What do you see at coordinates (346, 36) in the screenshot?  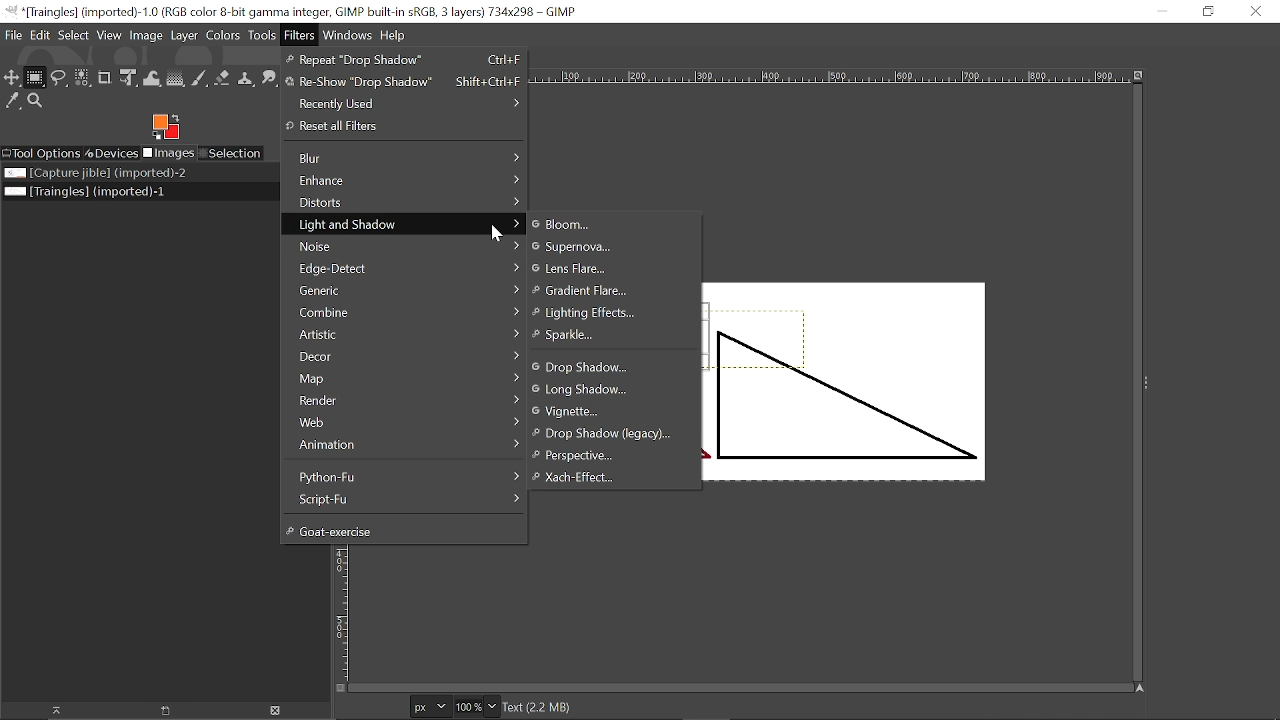 I see `Windows` at bounding box center [346, 36].